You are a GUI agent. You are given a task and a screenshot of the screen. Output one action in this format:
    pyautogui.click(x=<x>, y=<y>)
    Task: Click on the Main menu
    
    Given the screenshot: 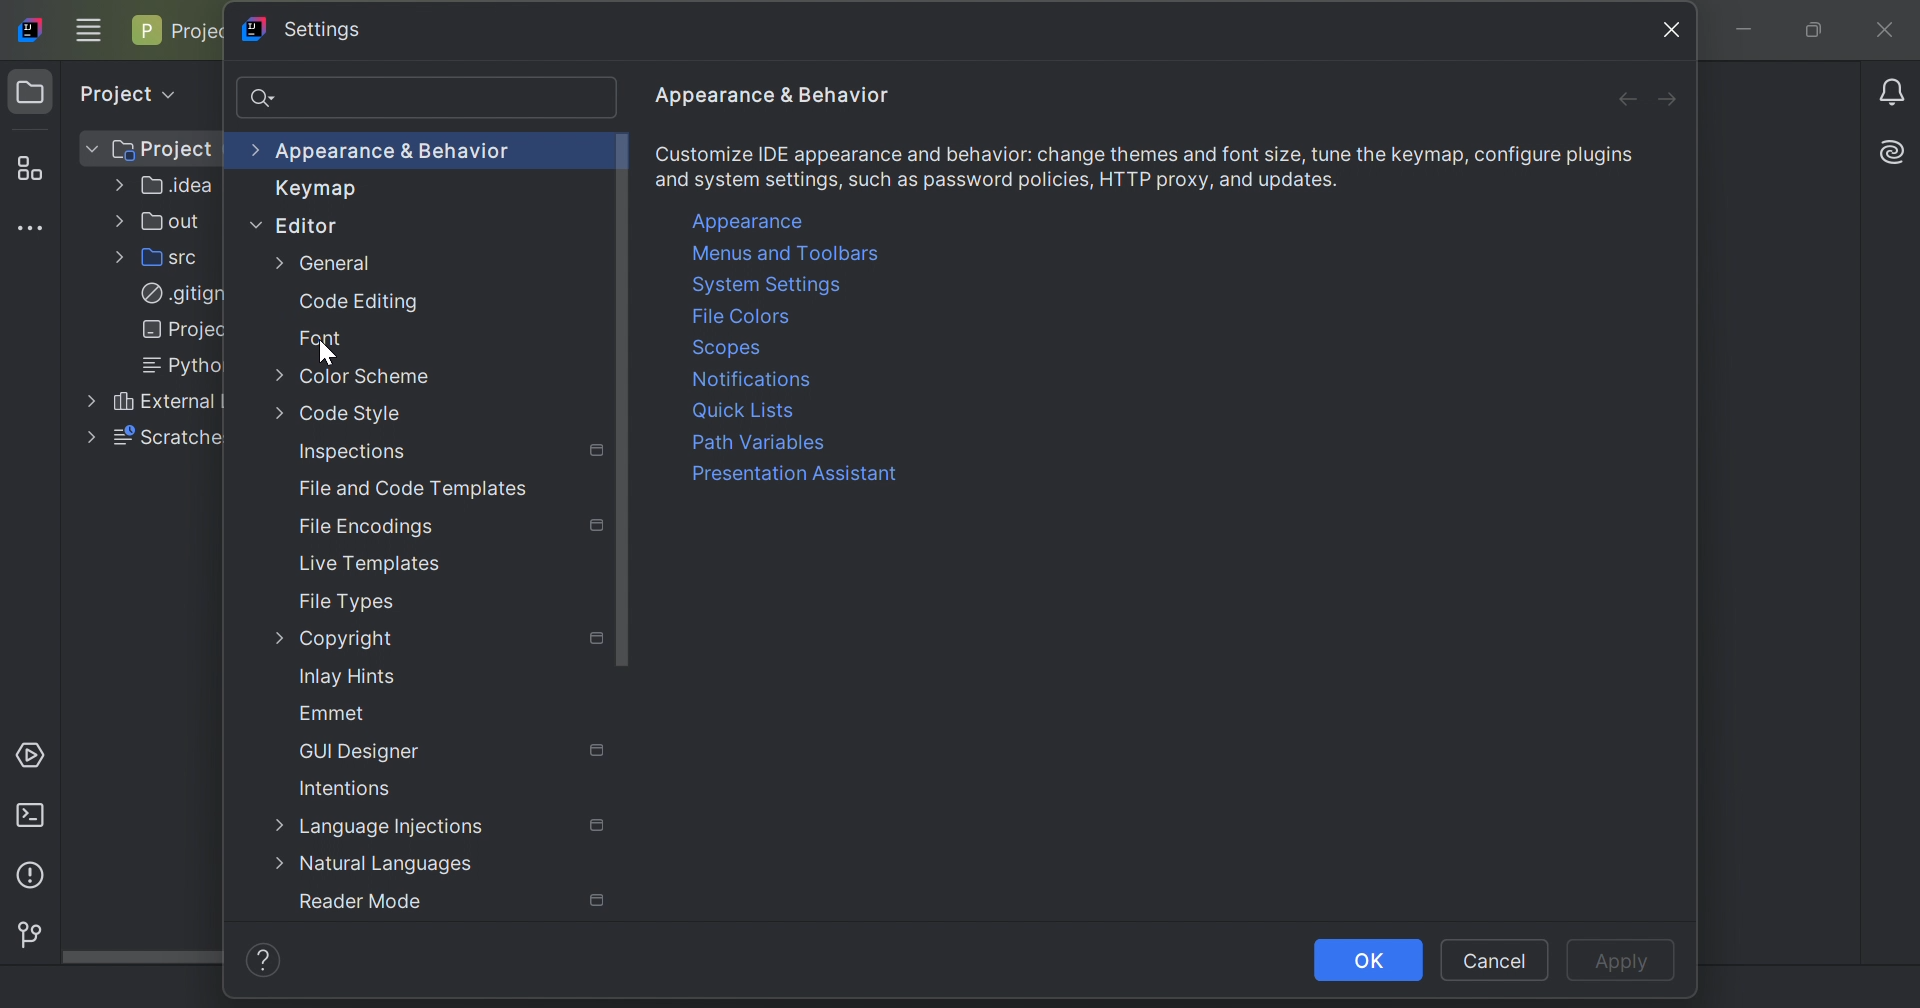 What is the action you would take?
    pyautogui.click(x=89, y=29)
    